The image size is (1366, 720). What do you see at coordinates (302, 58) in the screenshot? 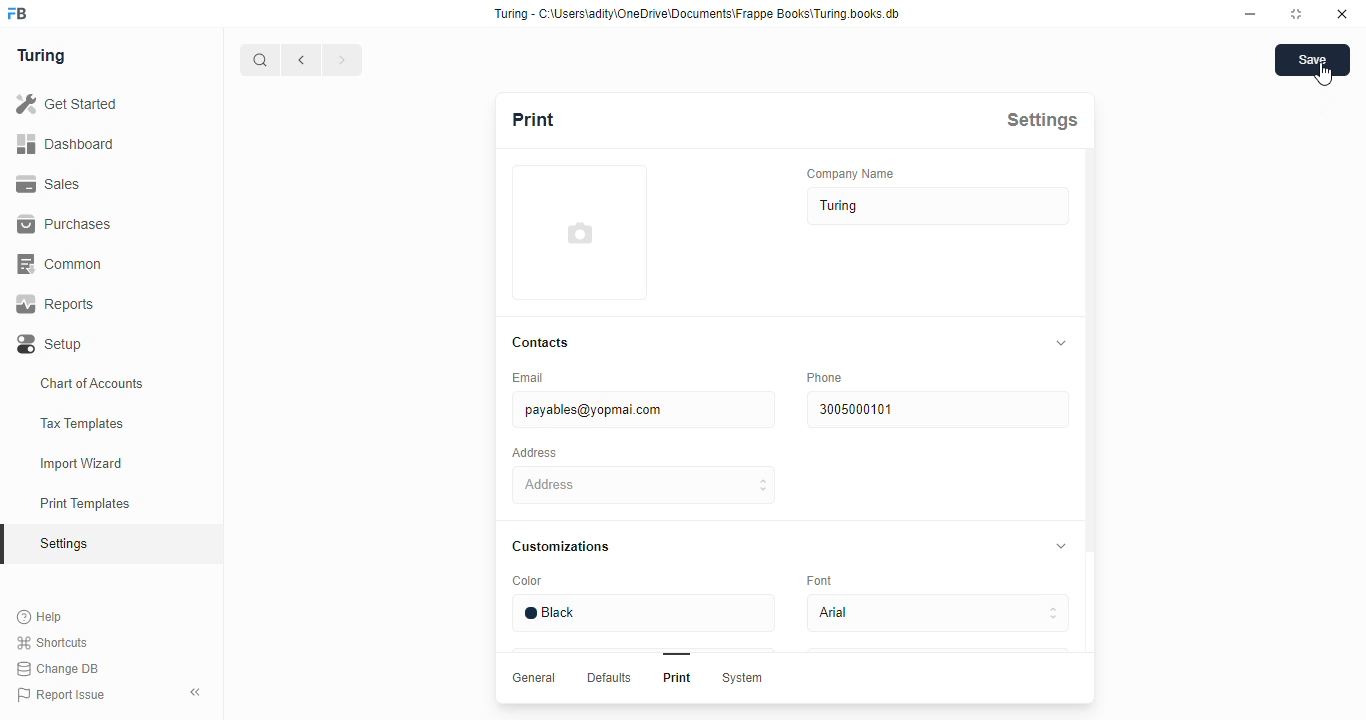
I see `go back` at bounding box center [302, 58].